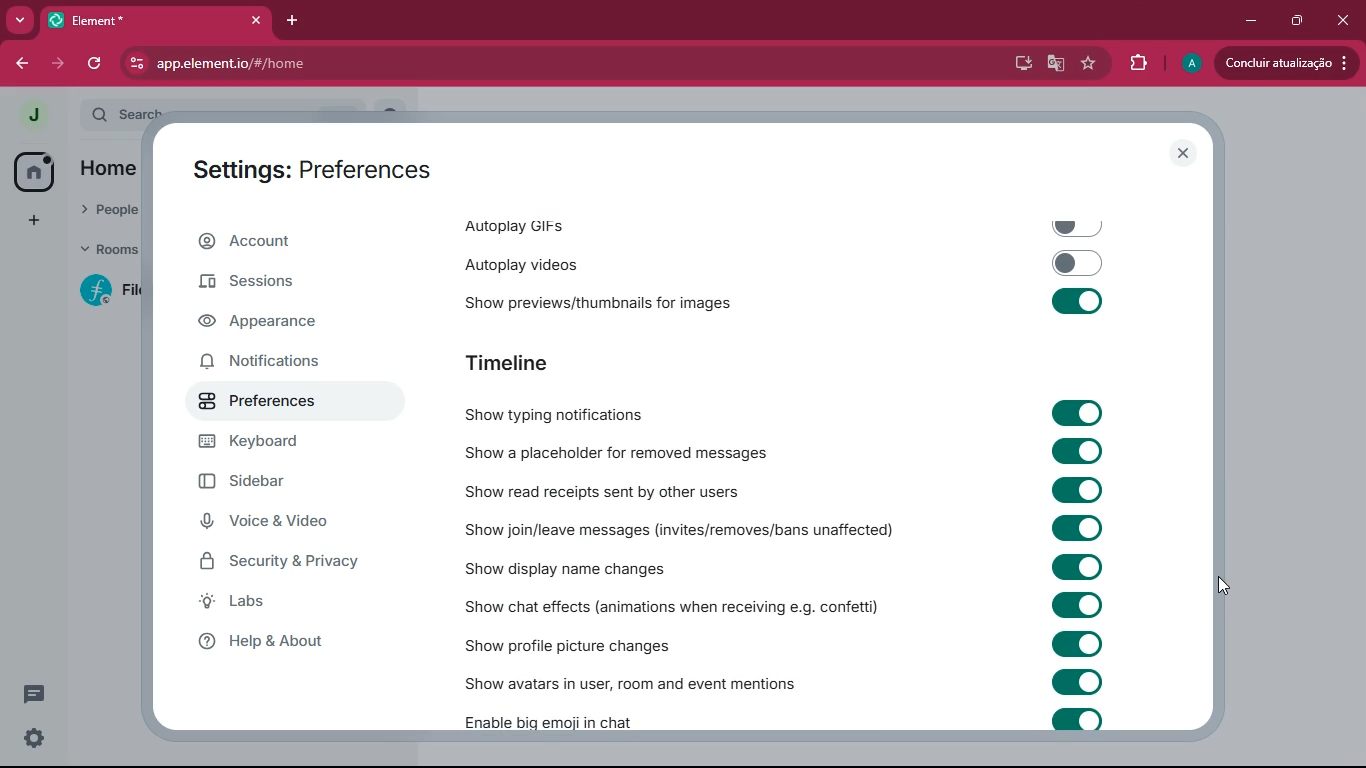  I want to click on close, so click(1183, 153).